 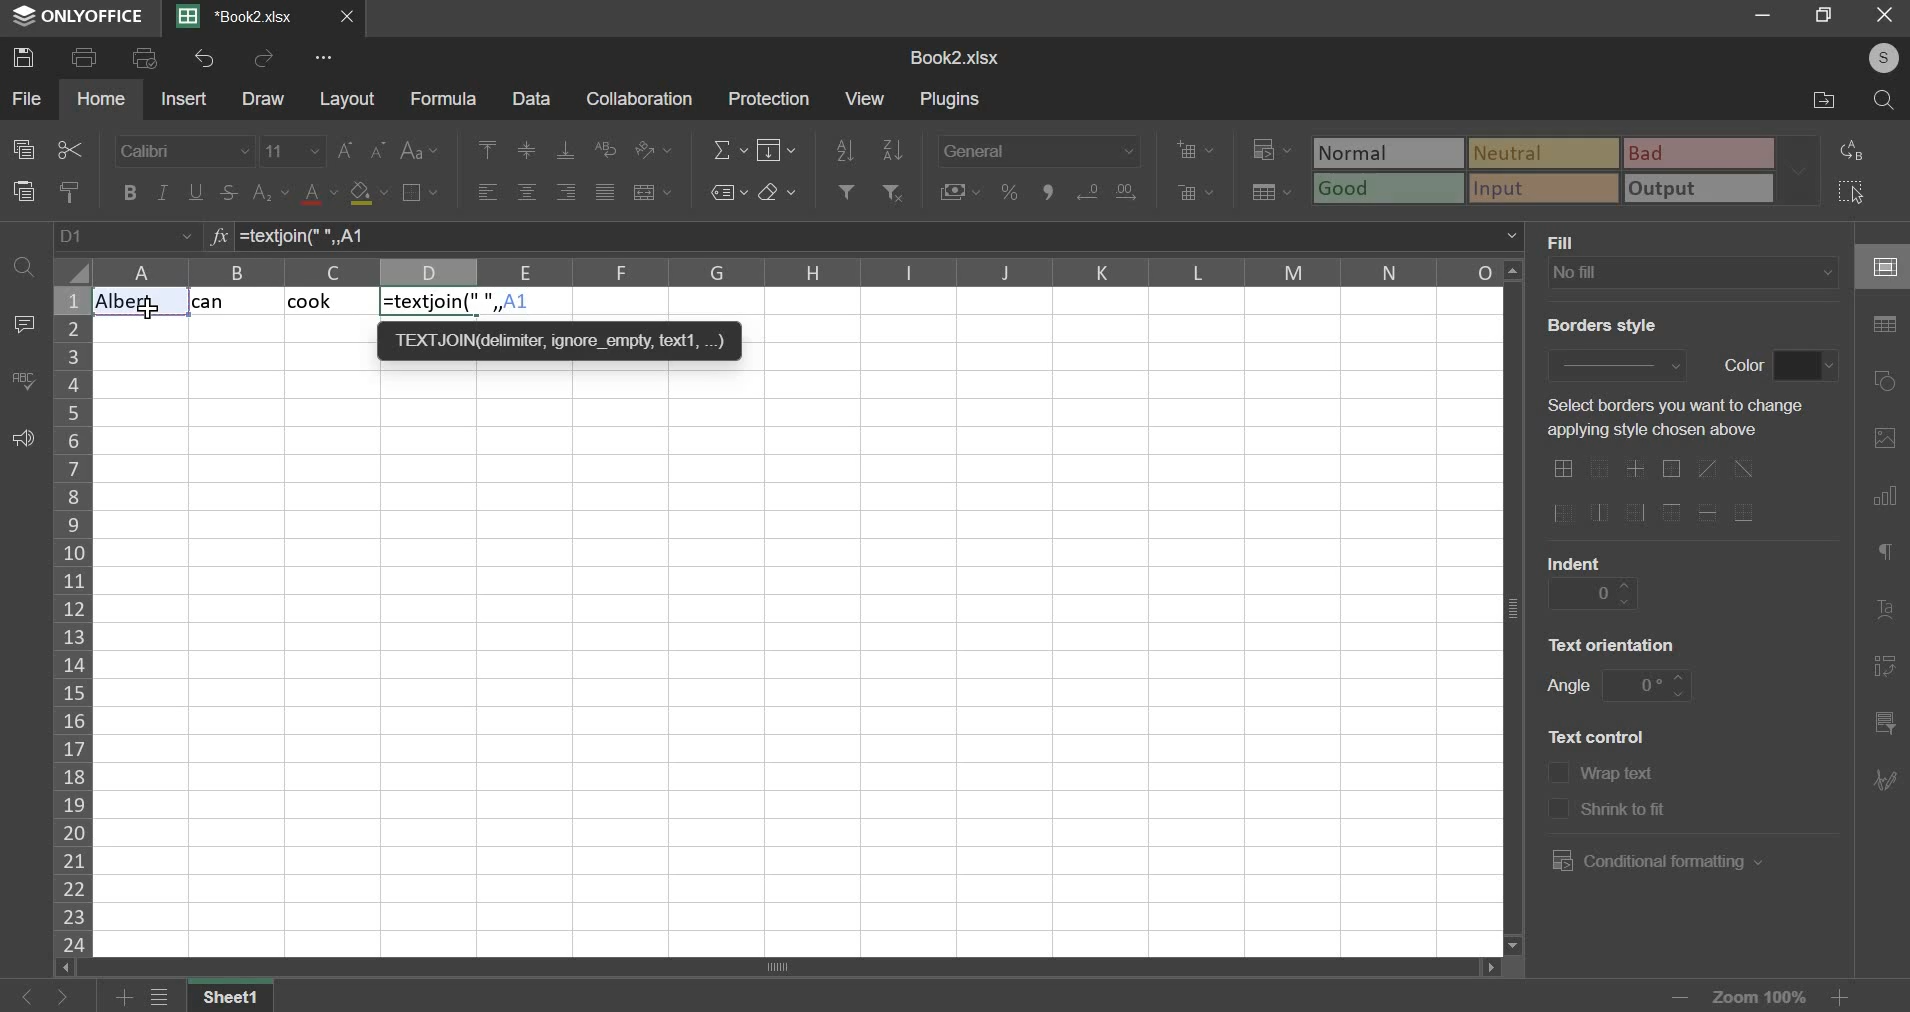 What do you see at coordinates (727, 192) in the screenshot?
I see `named ranges` at bounding box center [727, 192].